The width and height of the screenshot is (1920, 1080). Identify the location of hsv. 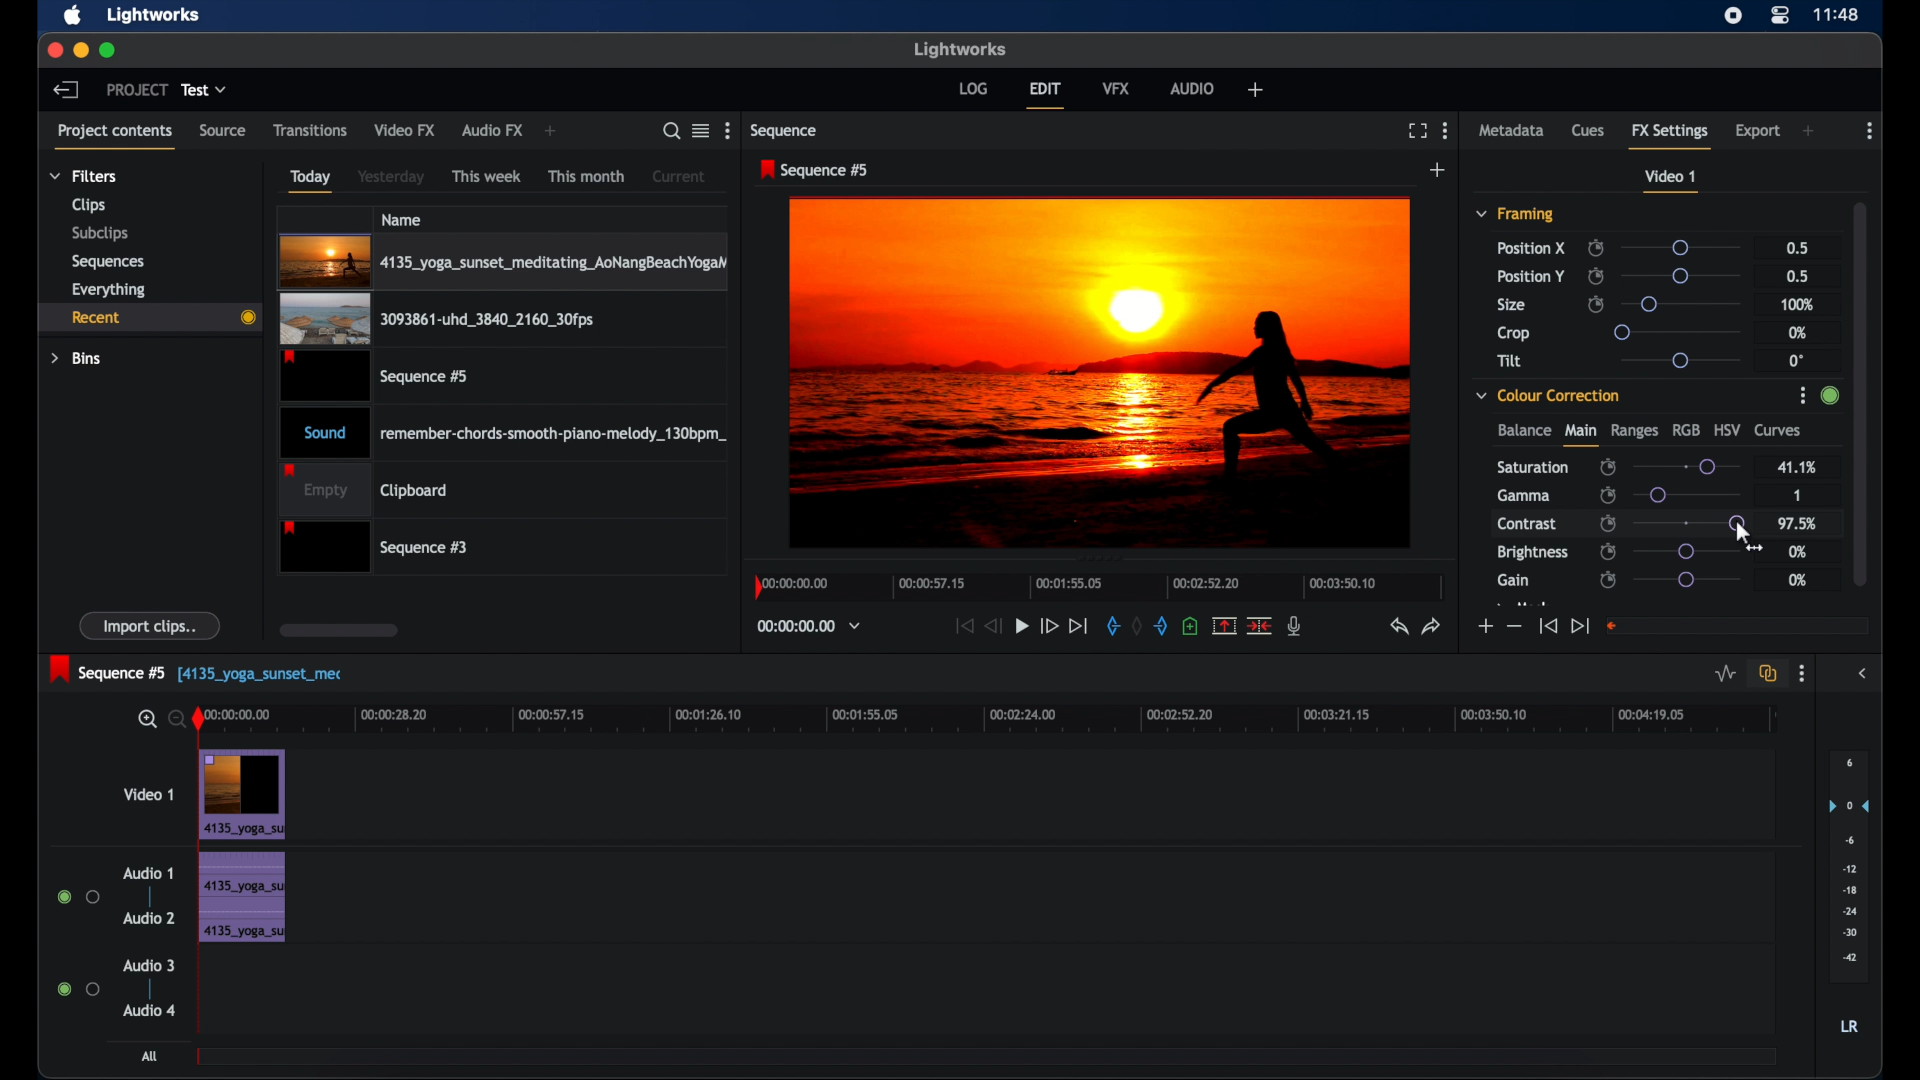
(1727, 429).